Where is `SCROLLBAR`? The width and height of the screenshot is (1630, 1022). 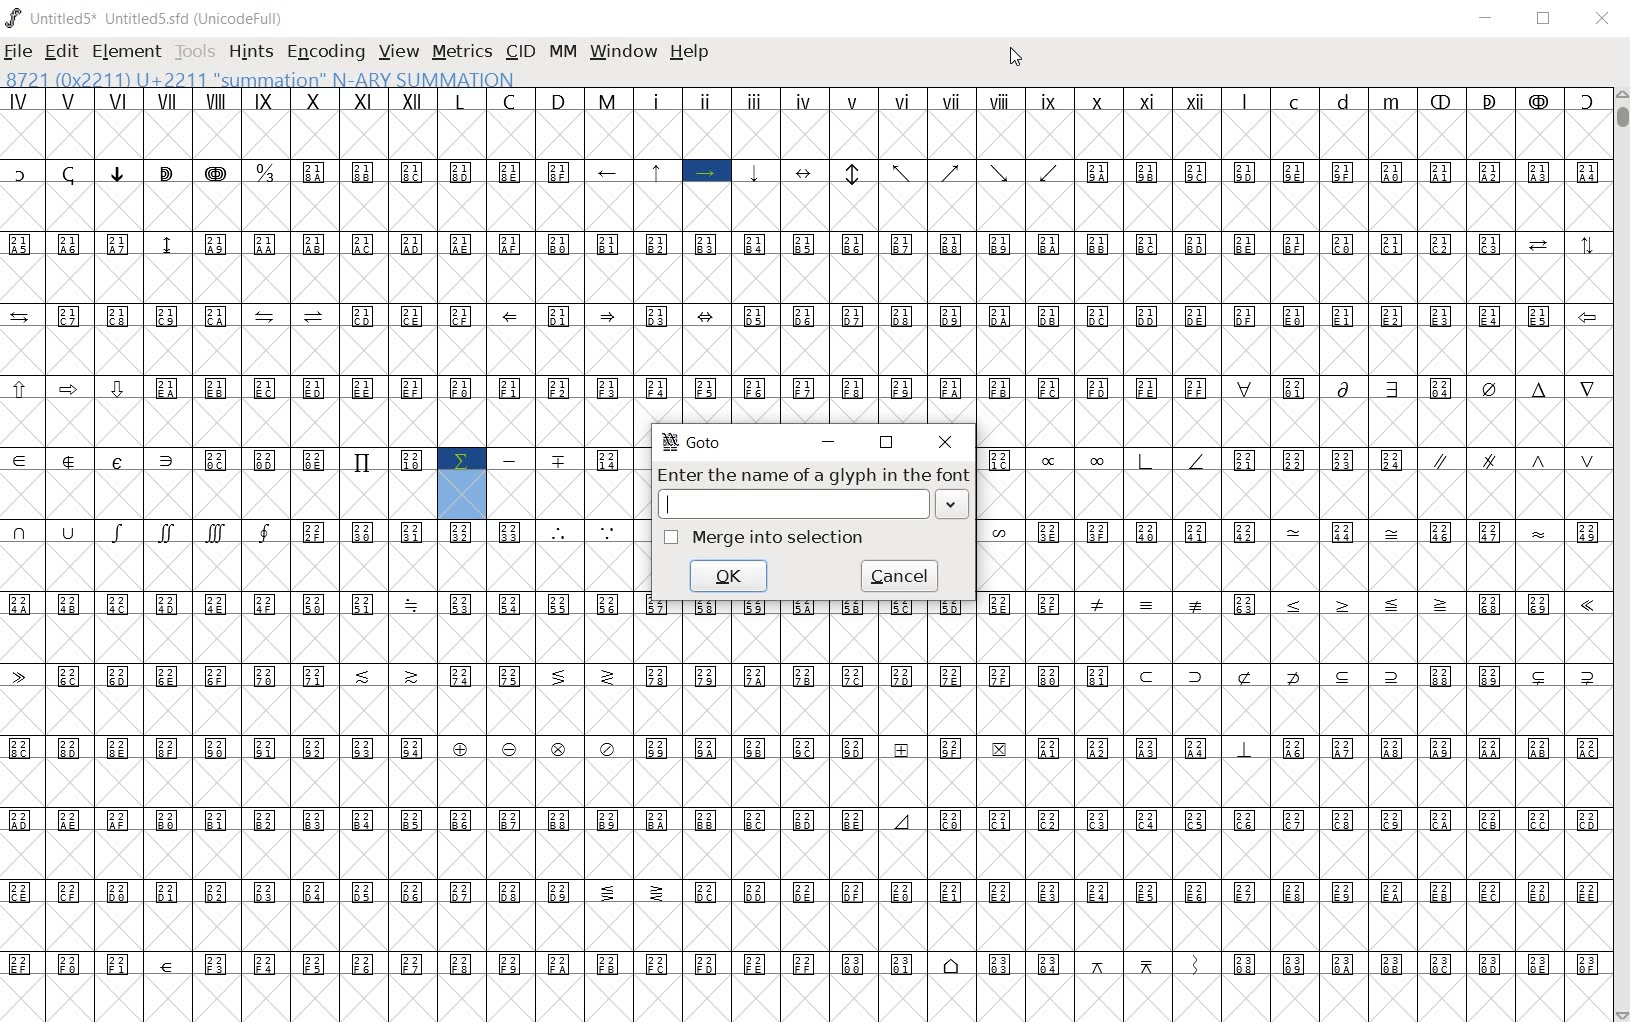 SCROLLBAR is located at coordinates (1620, 555).